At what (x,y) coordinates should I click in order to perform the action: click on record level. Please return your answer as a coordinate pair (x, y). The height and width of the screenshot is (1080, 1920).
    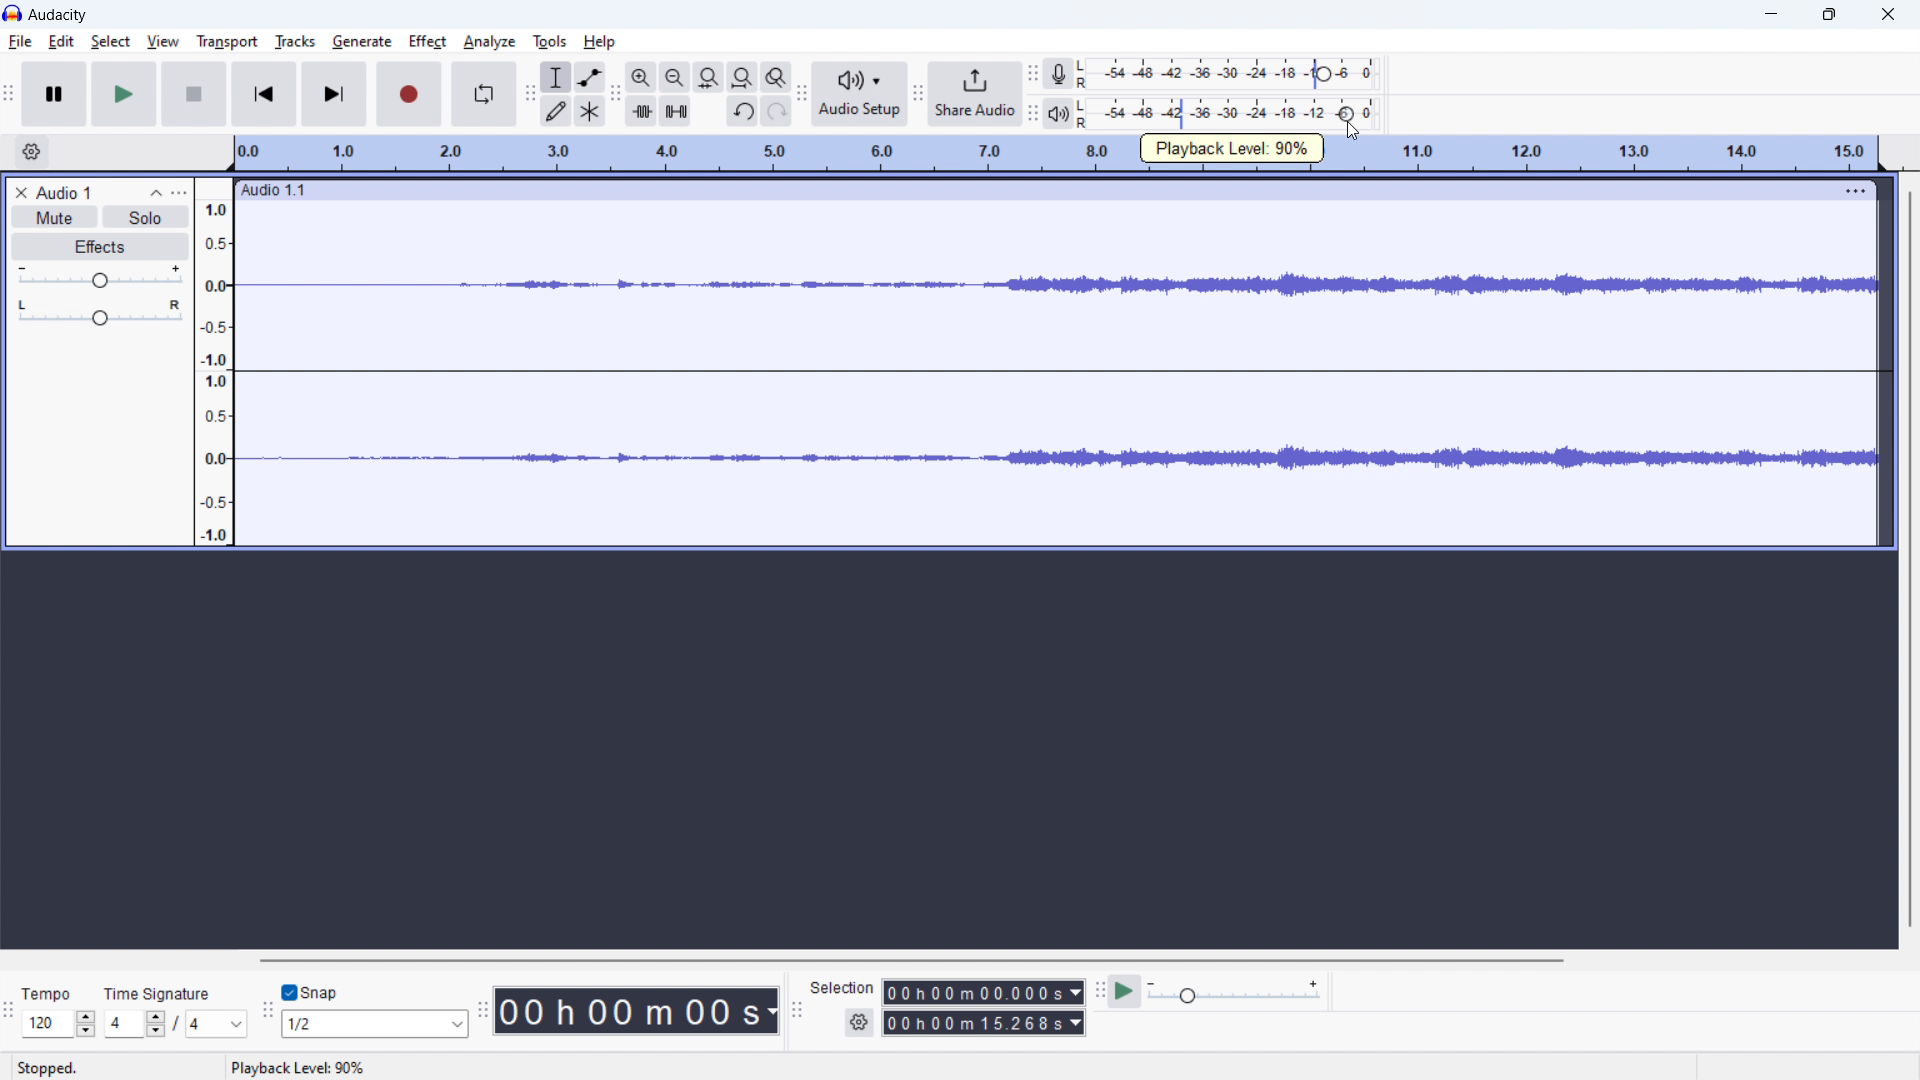
    Looking at the image, I should click on (1227, 74).